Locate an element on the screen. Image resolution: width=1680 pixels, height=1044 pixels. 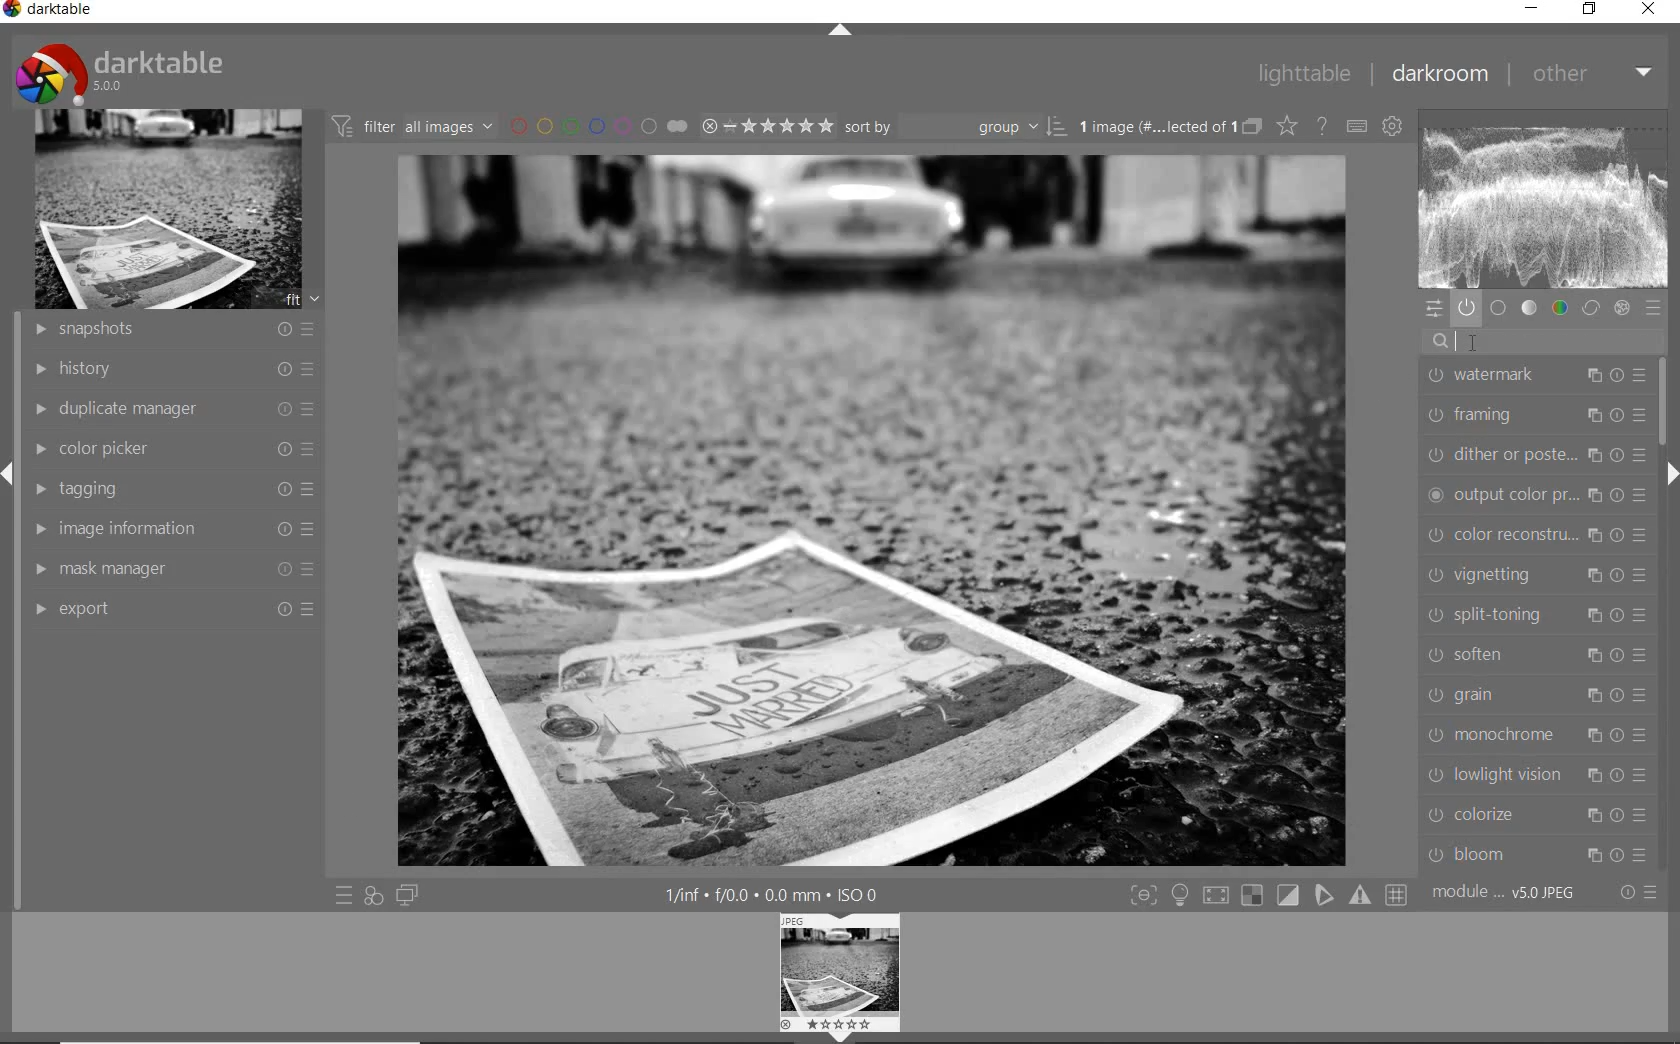
effect is located at coordinates (1621, 308).